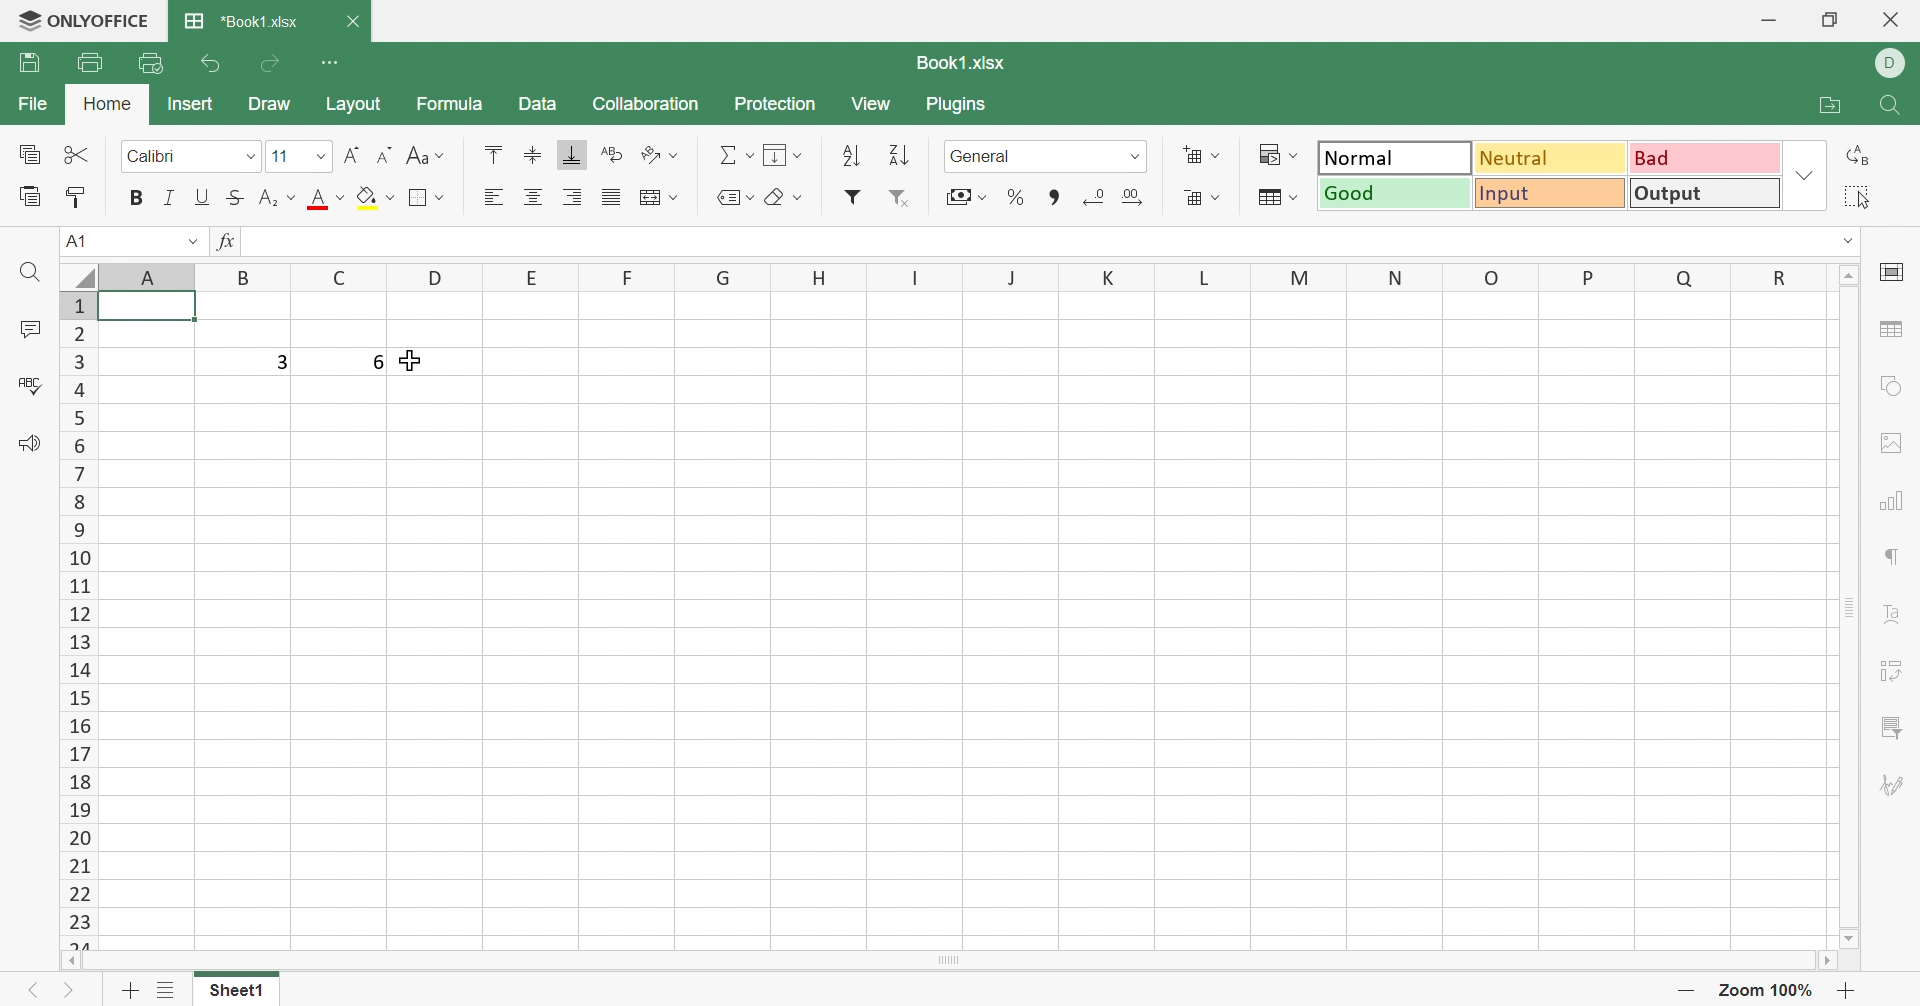  Describe the element at coordinates (1895, 670) in the screenshot. I see `Pivot table settings` at that location.